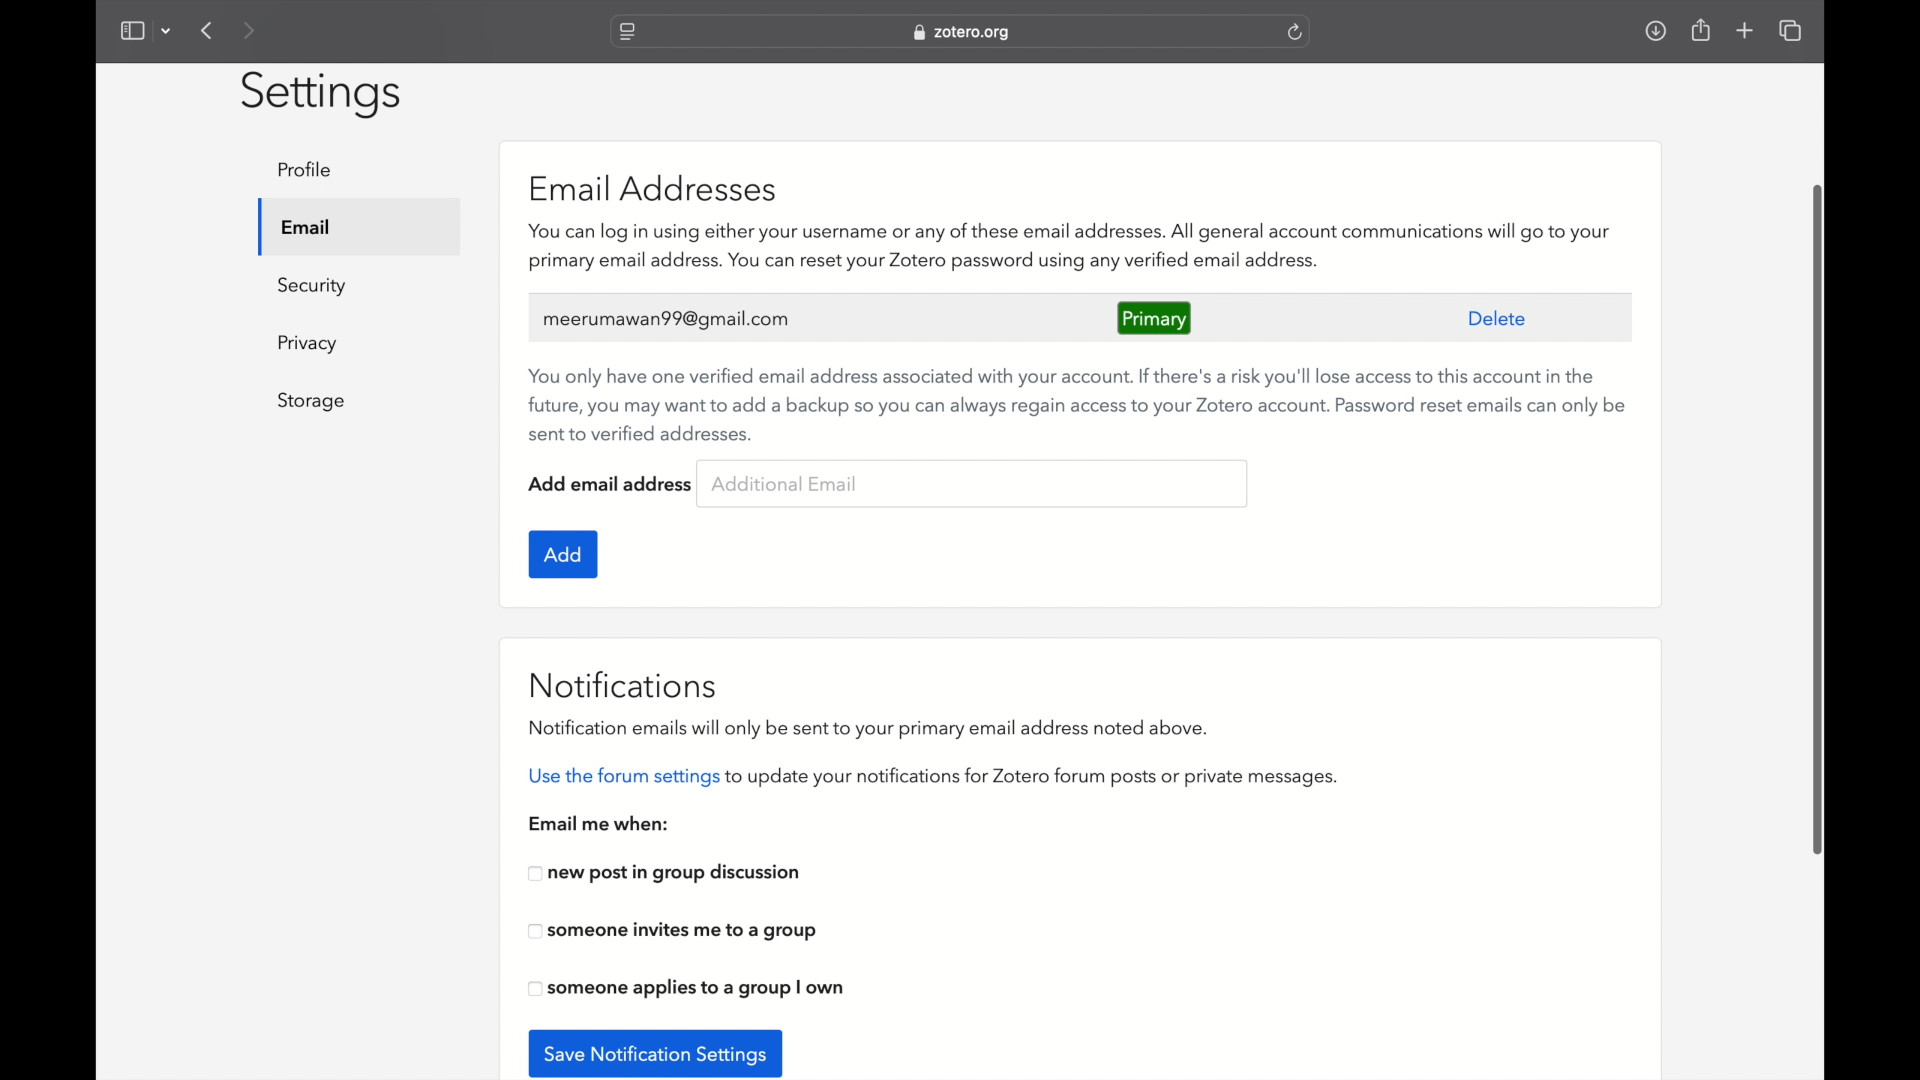  What do you see at coordinates (1792, 30) in the screenshot?
I see `show tab overview` at bounding box center [1792, 30].